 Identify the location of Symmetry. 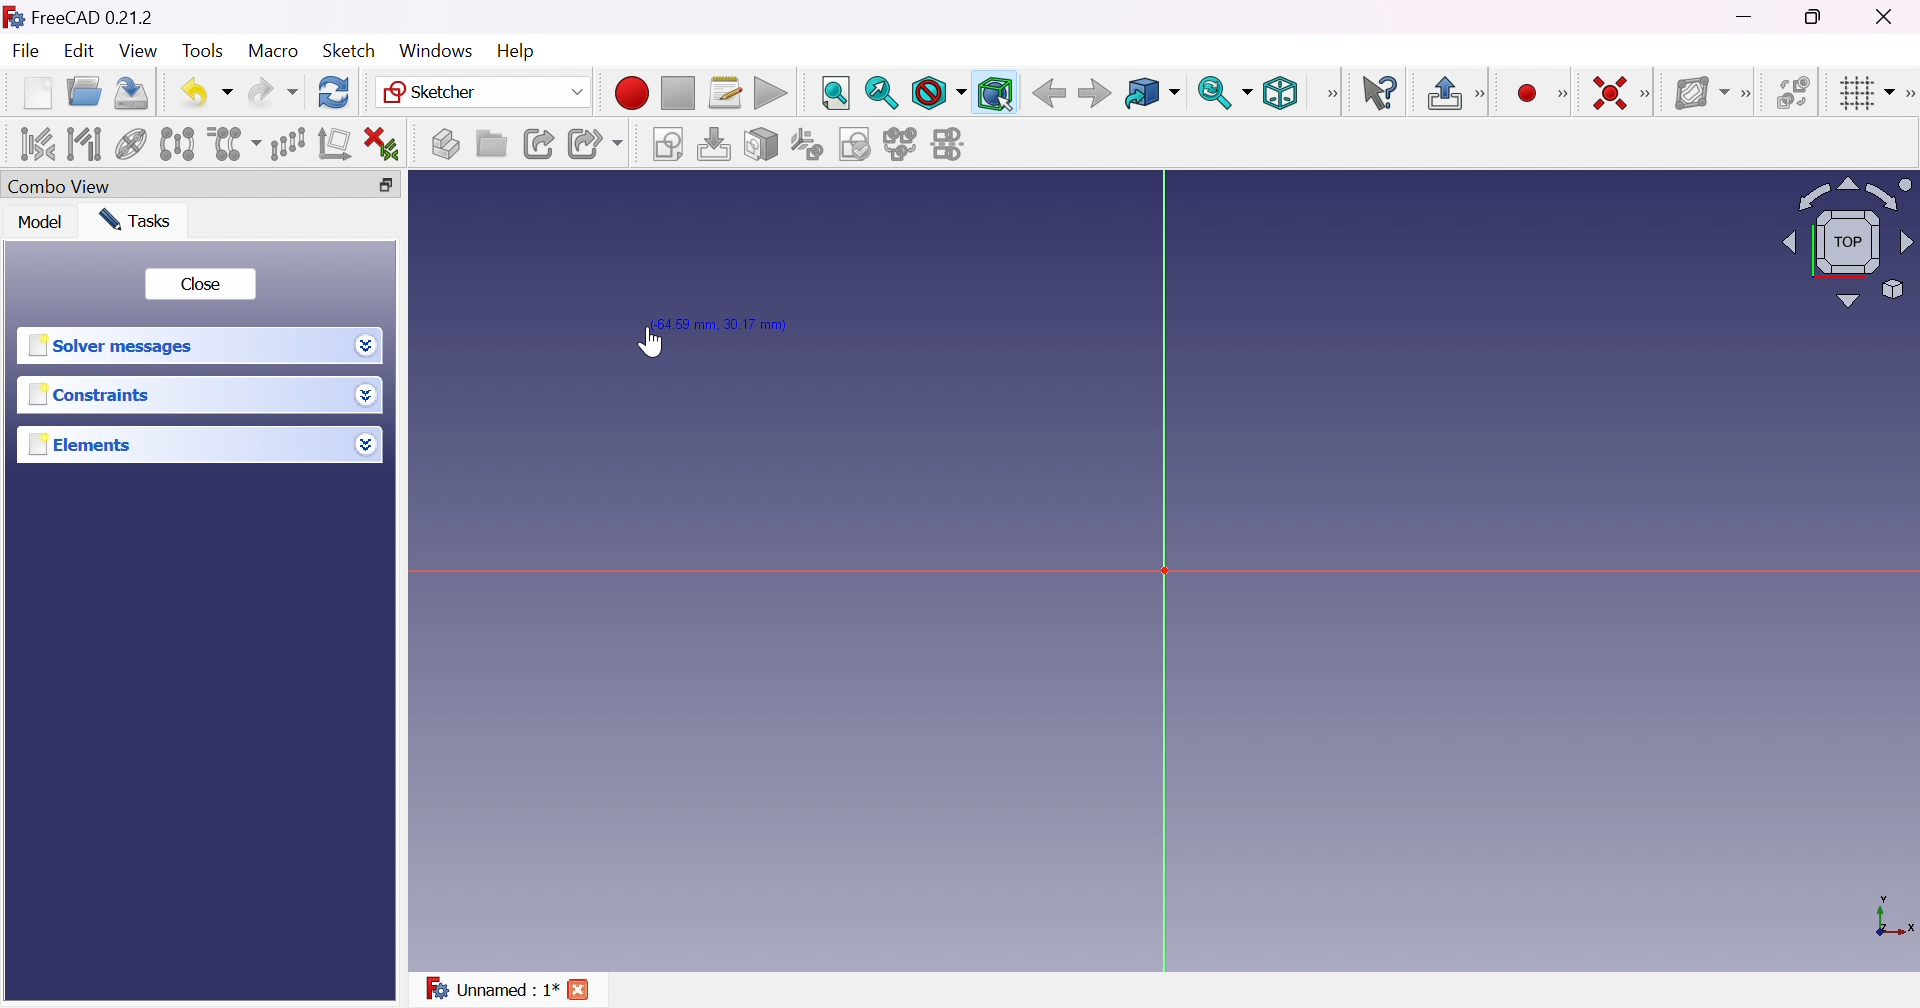
(176, 143).